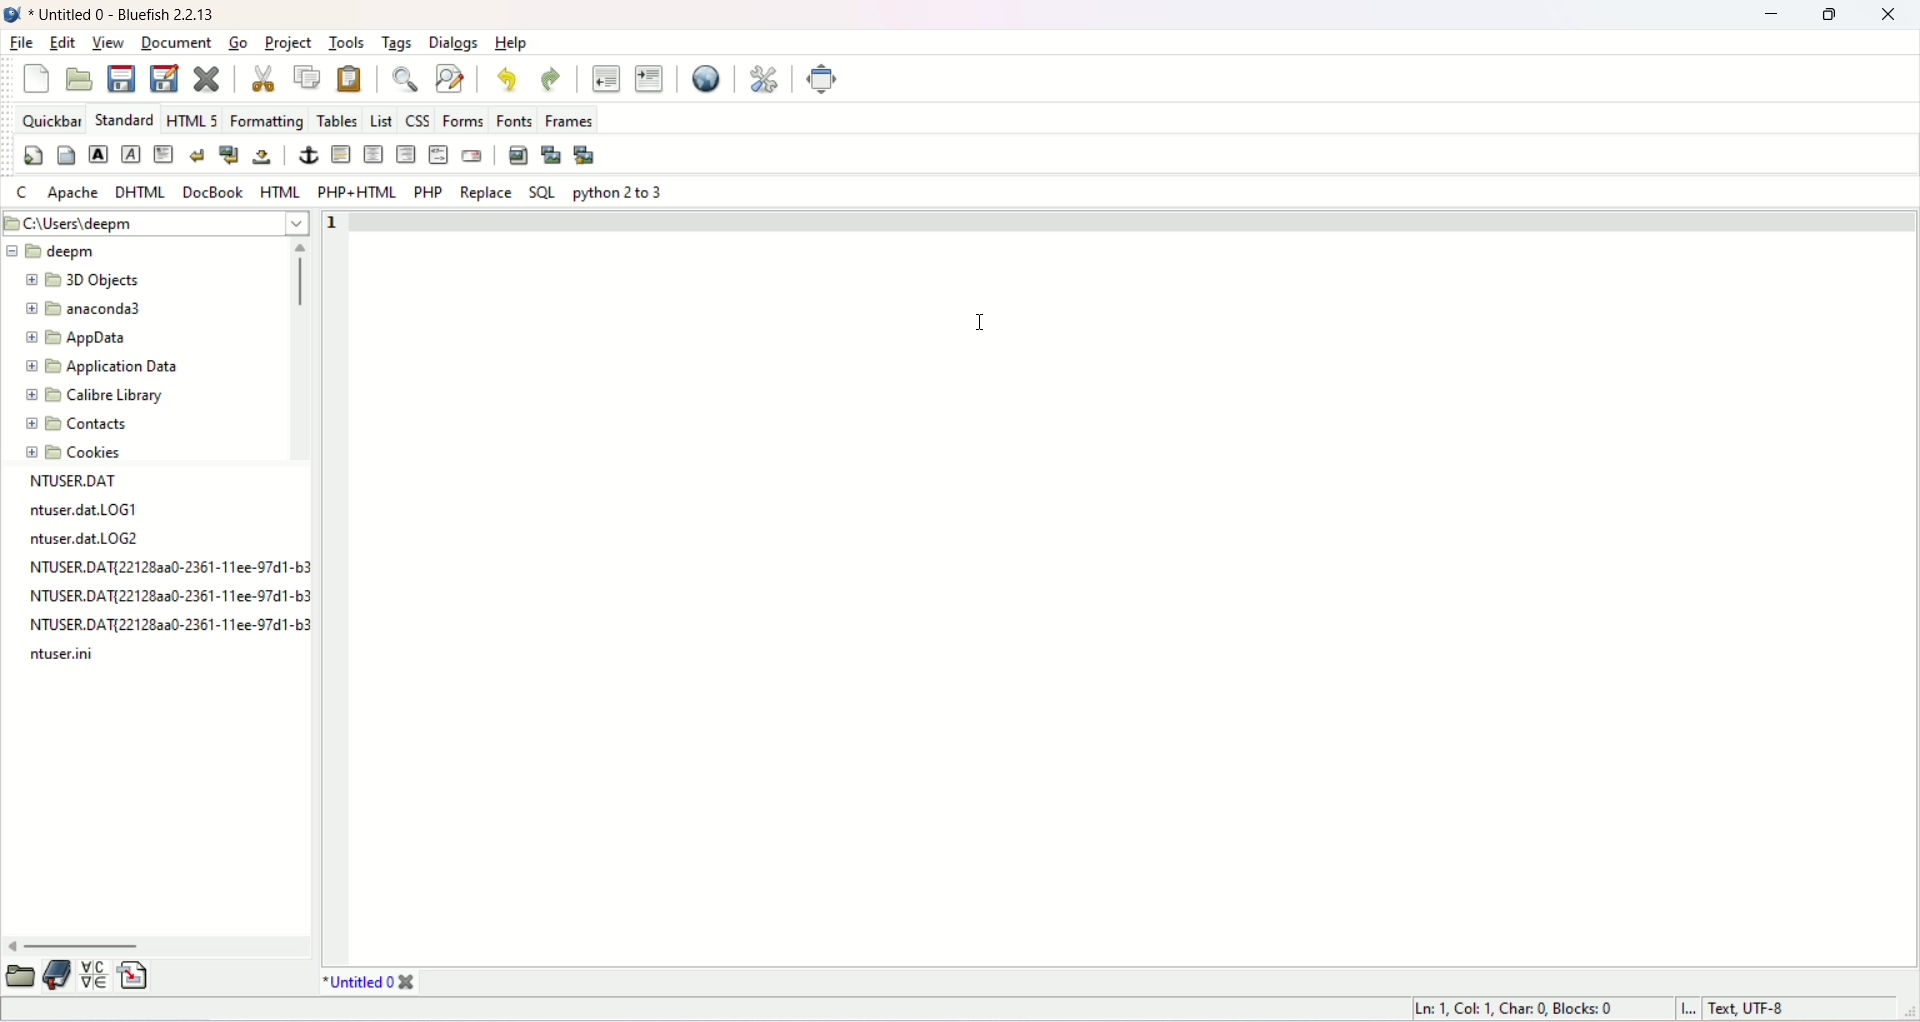  I want to click on formatting, so click(270, 119).